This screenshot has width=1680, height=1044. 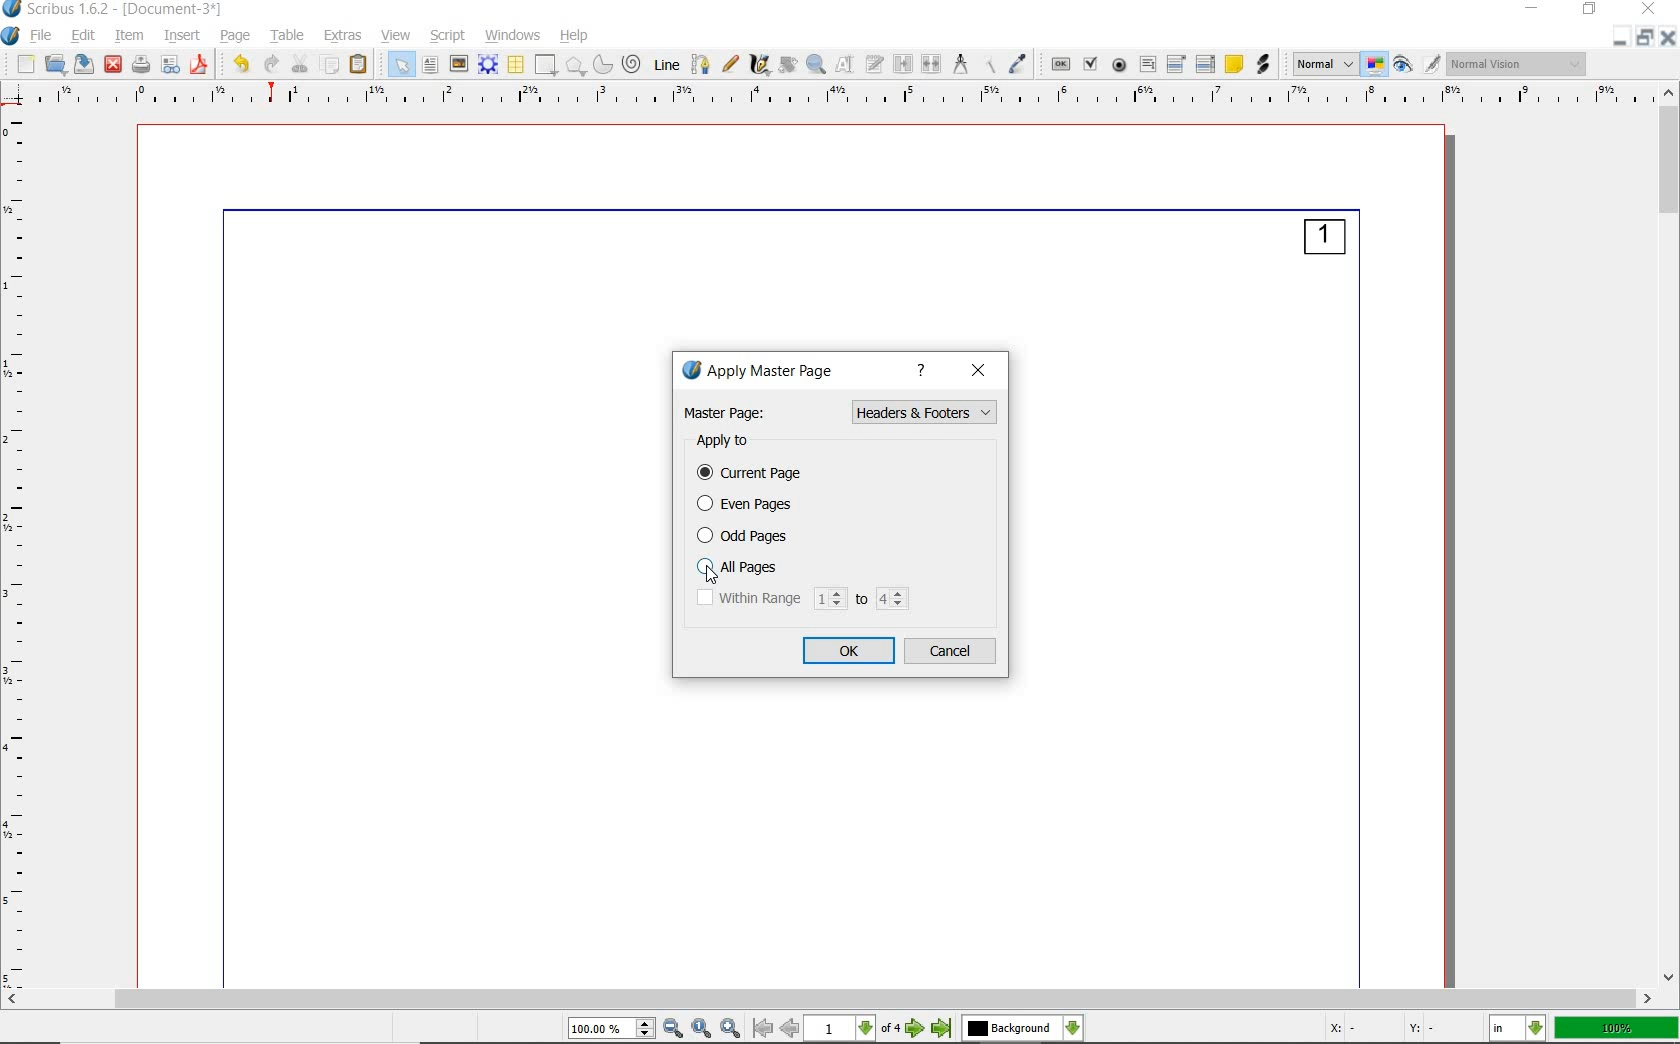 What do you see at coordinates (733, 1028) in the screenshot?
I see `zoom in` at bounding box center [733, 1028].